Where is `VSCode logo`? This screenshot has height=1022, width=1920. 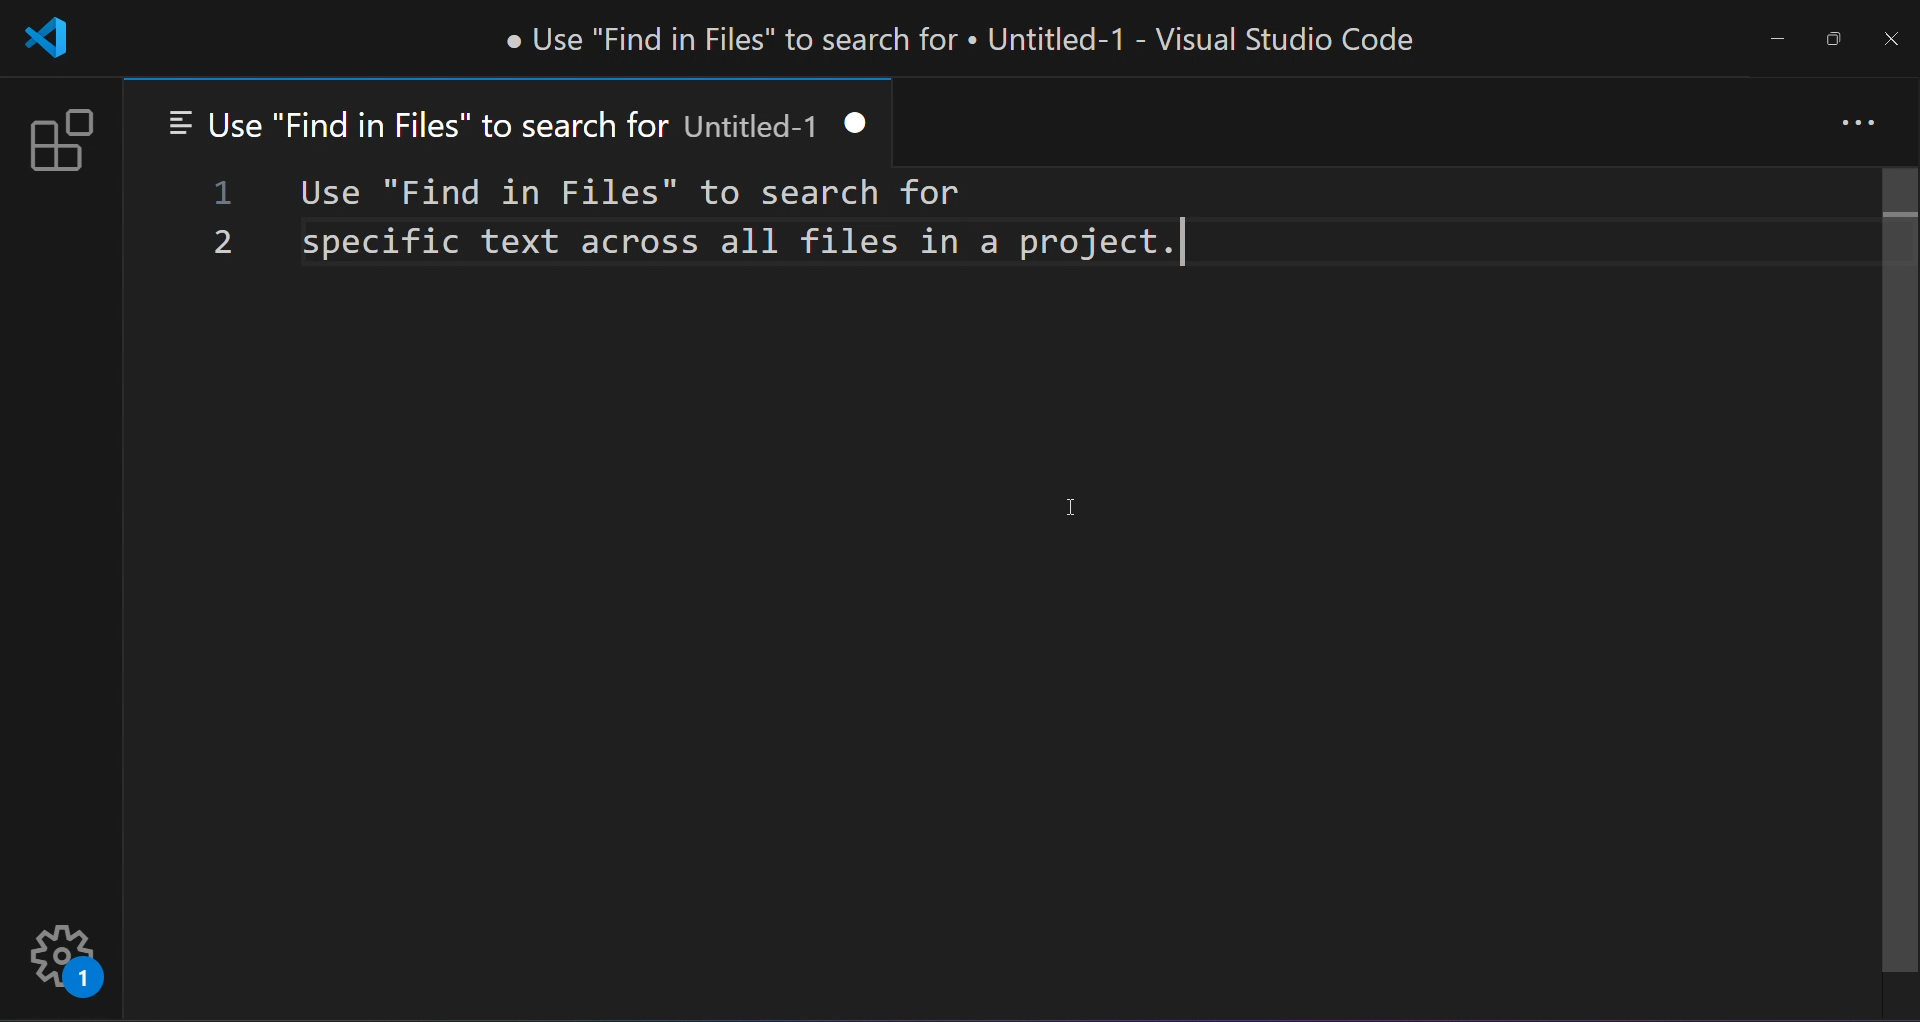 VSCode logo is located at coordinates (51, 37).